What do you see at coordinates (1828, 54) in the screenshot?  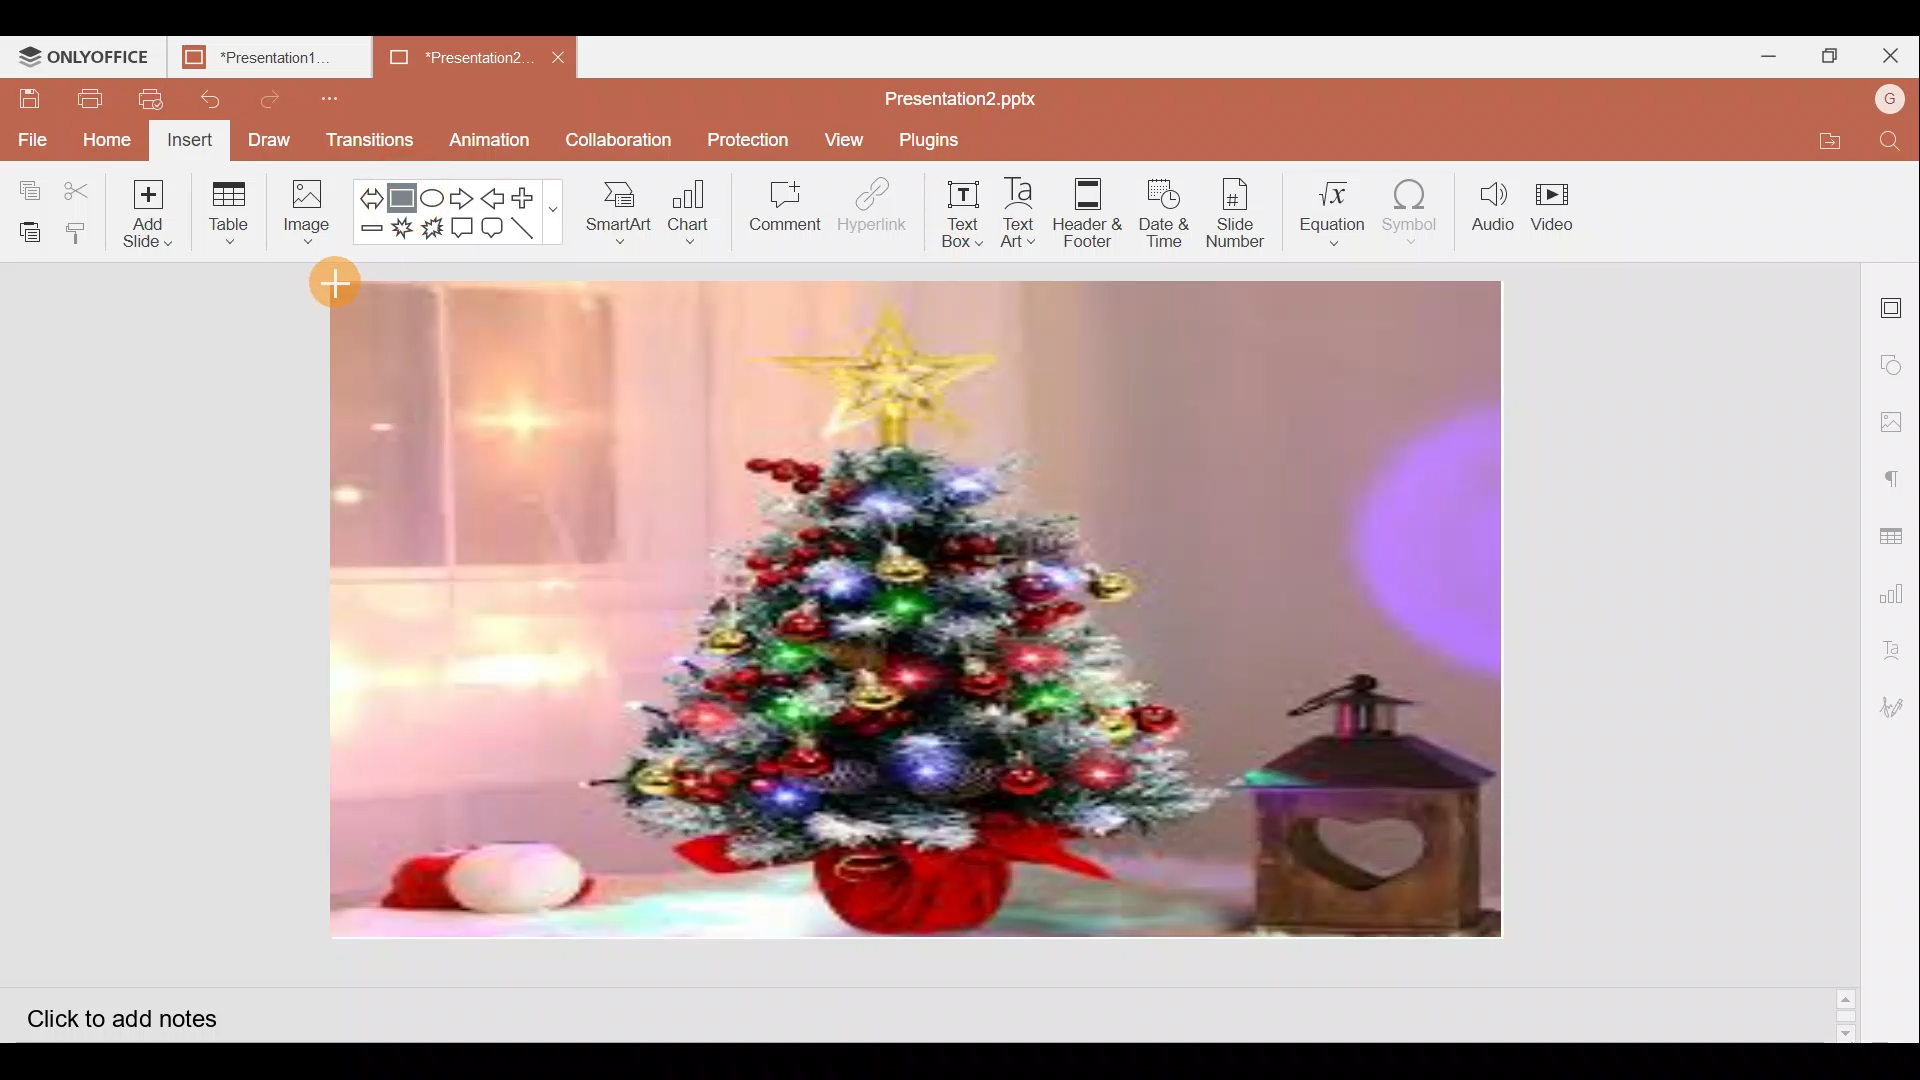 I see `Maximize` at bounding box center [1828, 54].